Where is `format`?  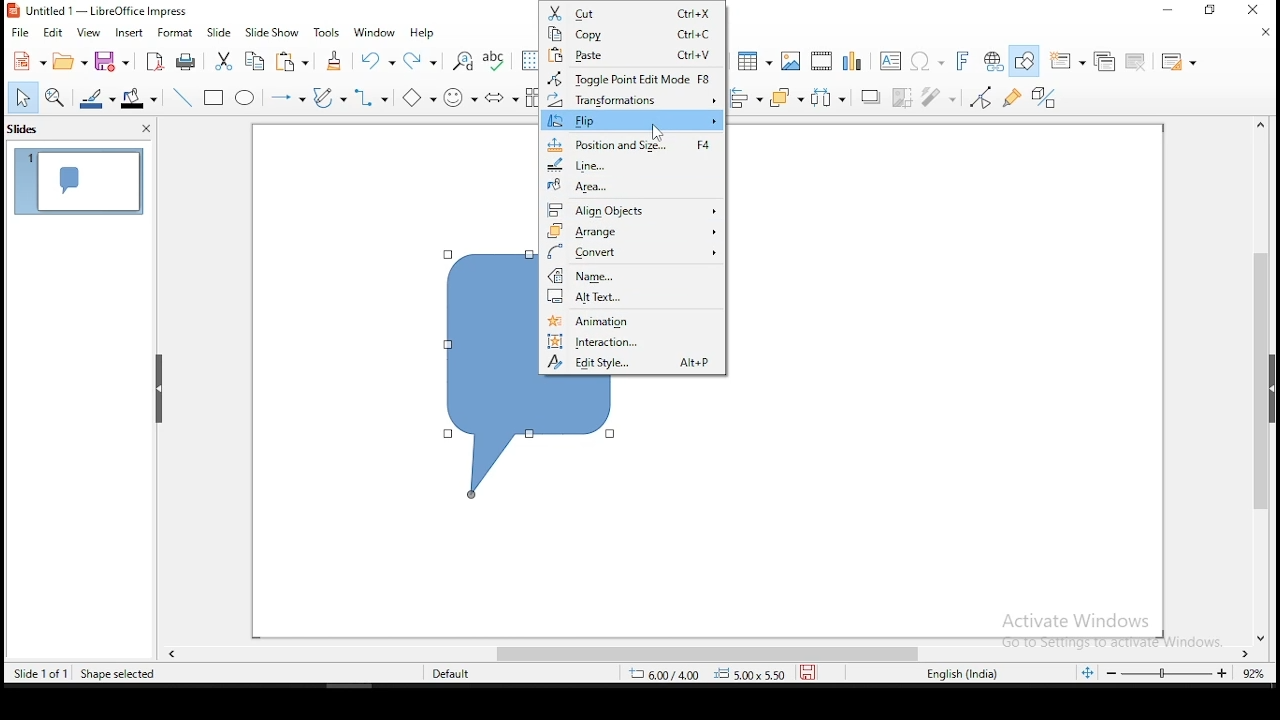
format is located at coordinates (173, 33).